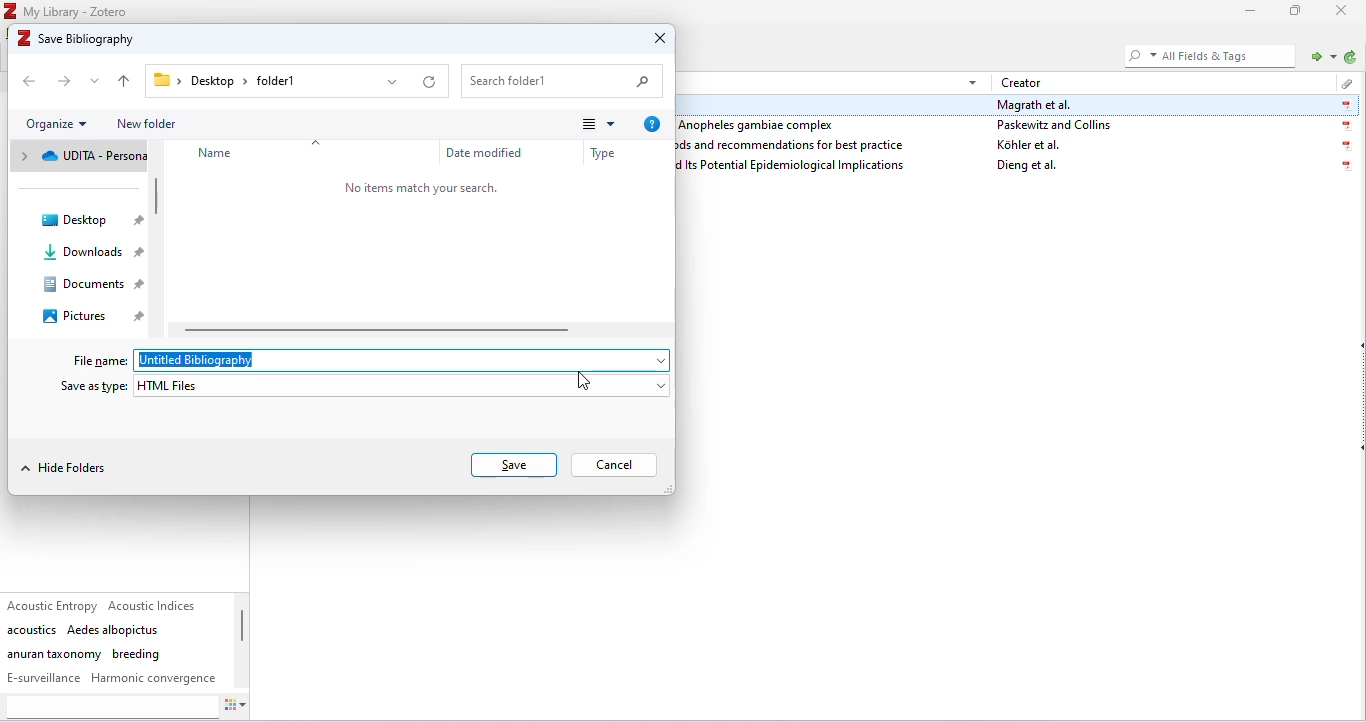 Image resolution: width=1366 pixels, height=722 pixels. Describe the element at coordinates (491, 154) in the screenshot. I see `date modified` at that location.